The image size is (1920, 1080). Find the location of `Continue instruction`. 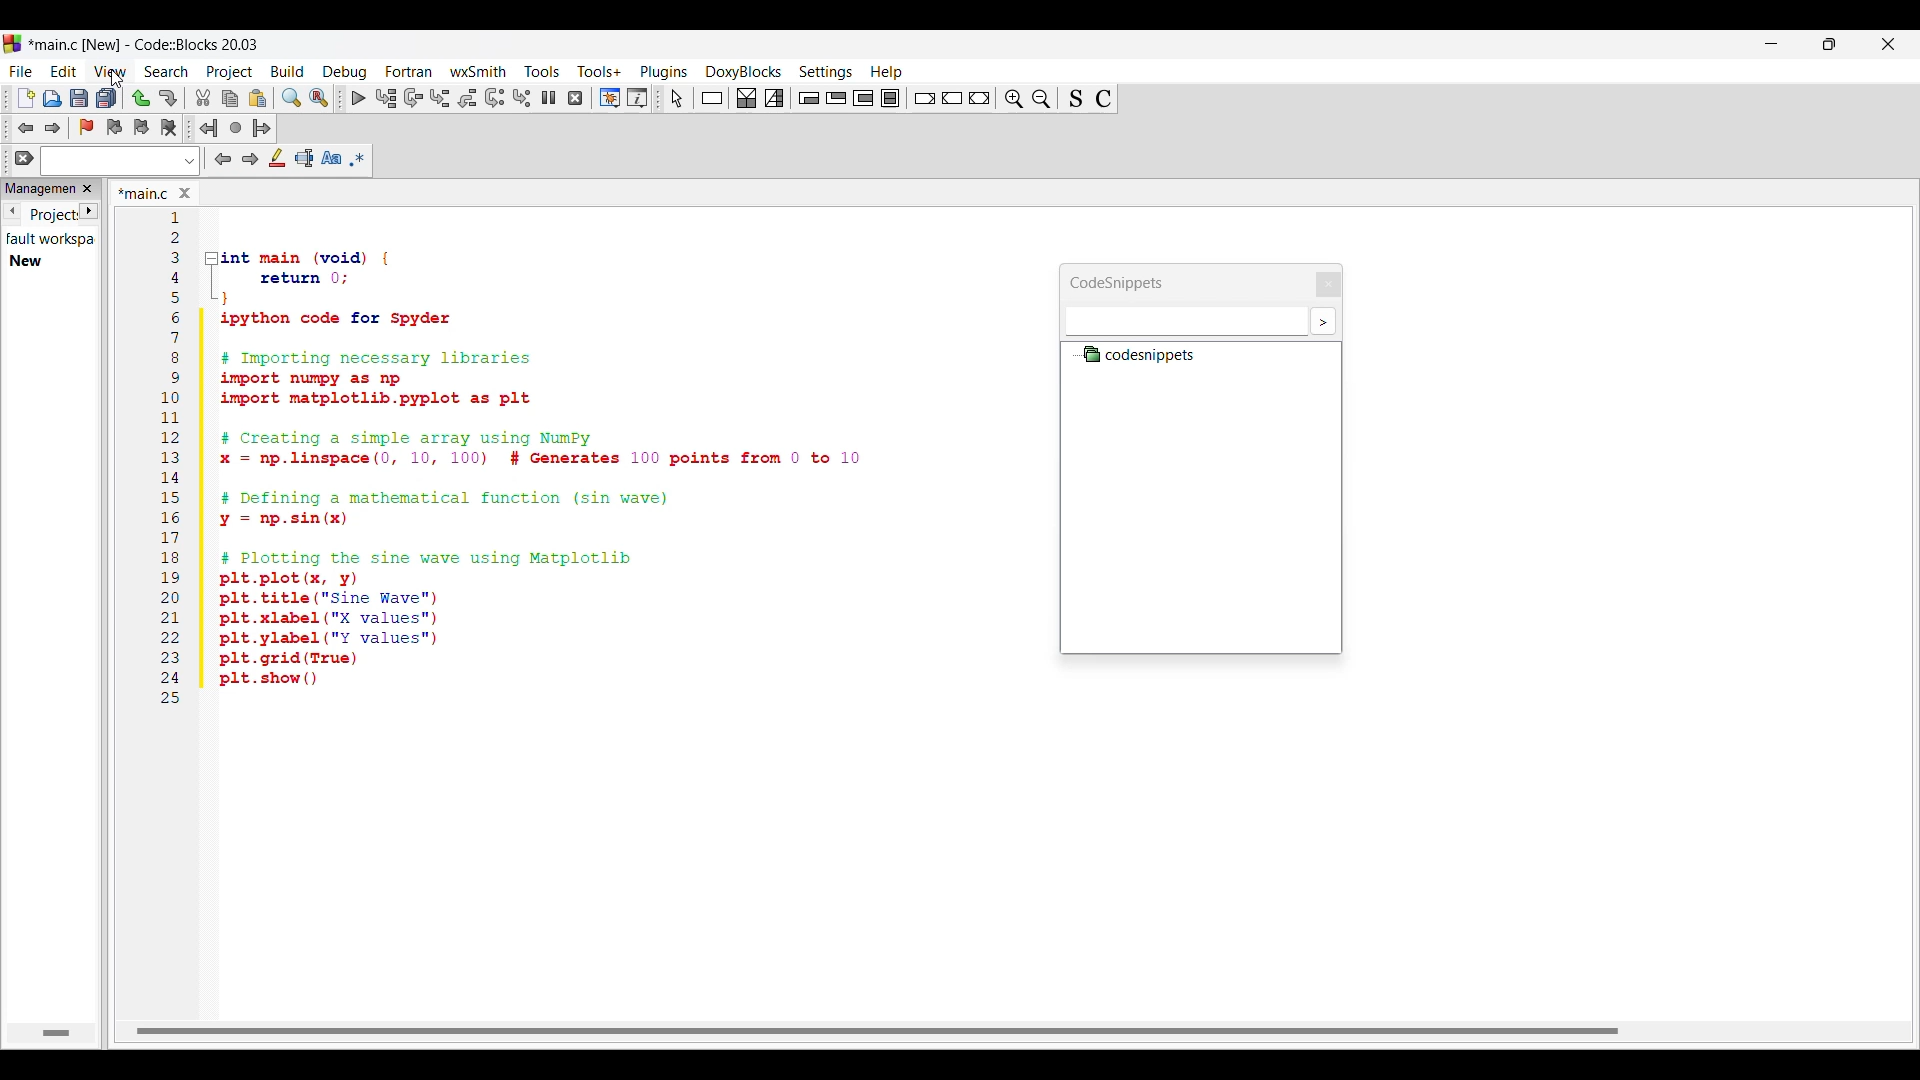

Continue instruction is located at coordinates (952, 98).